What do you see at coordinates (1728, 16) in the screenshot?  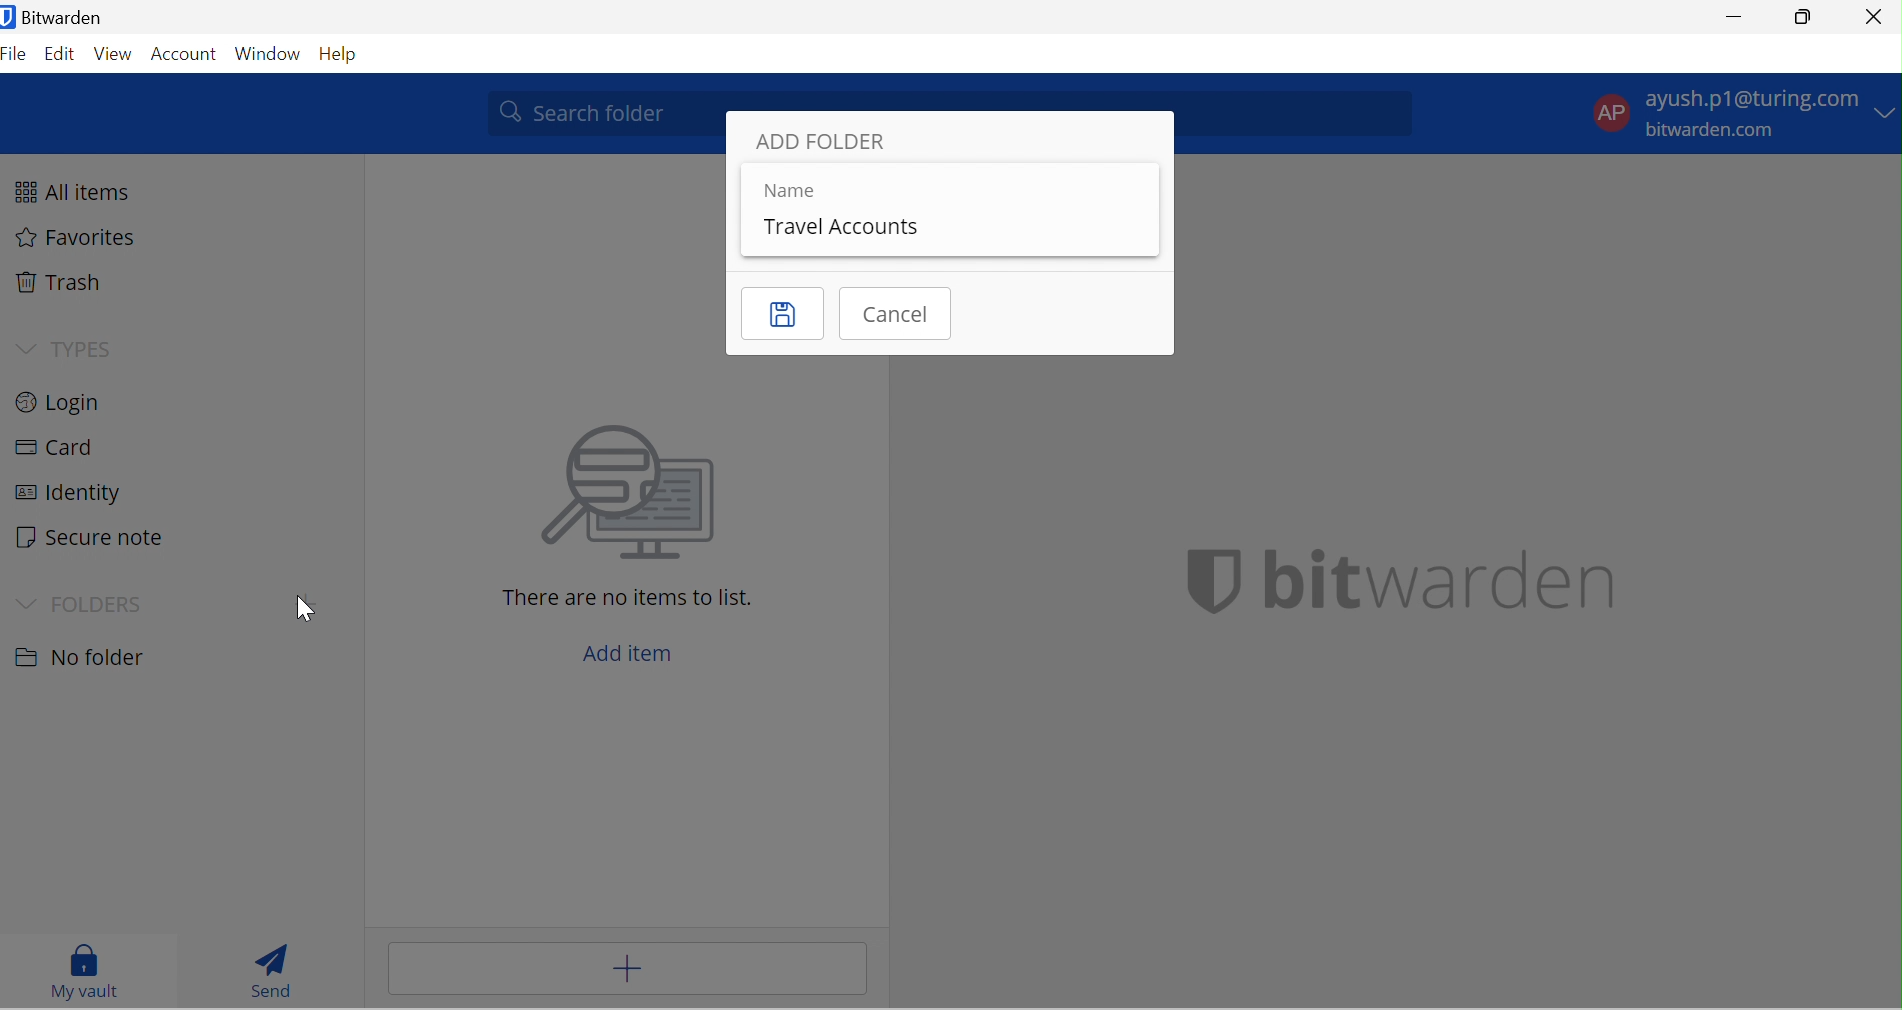 I see `Minimize` at bounding box center [1728, 16].